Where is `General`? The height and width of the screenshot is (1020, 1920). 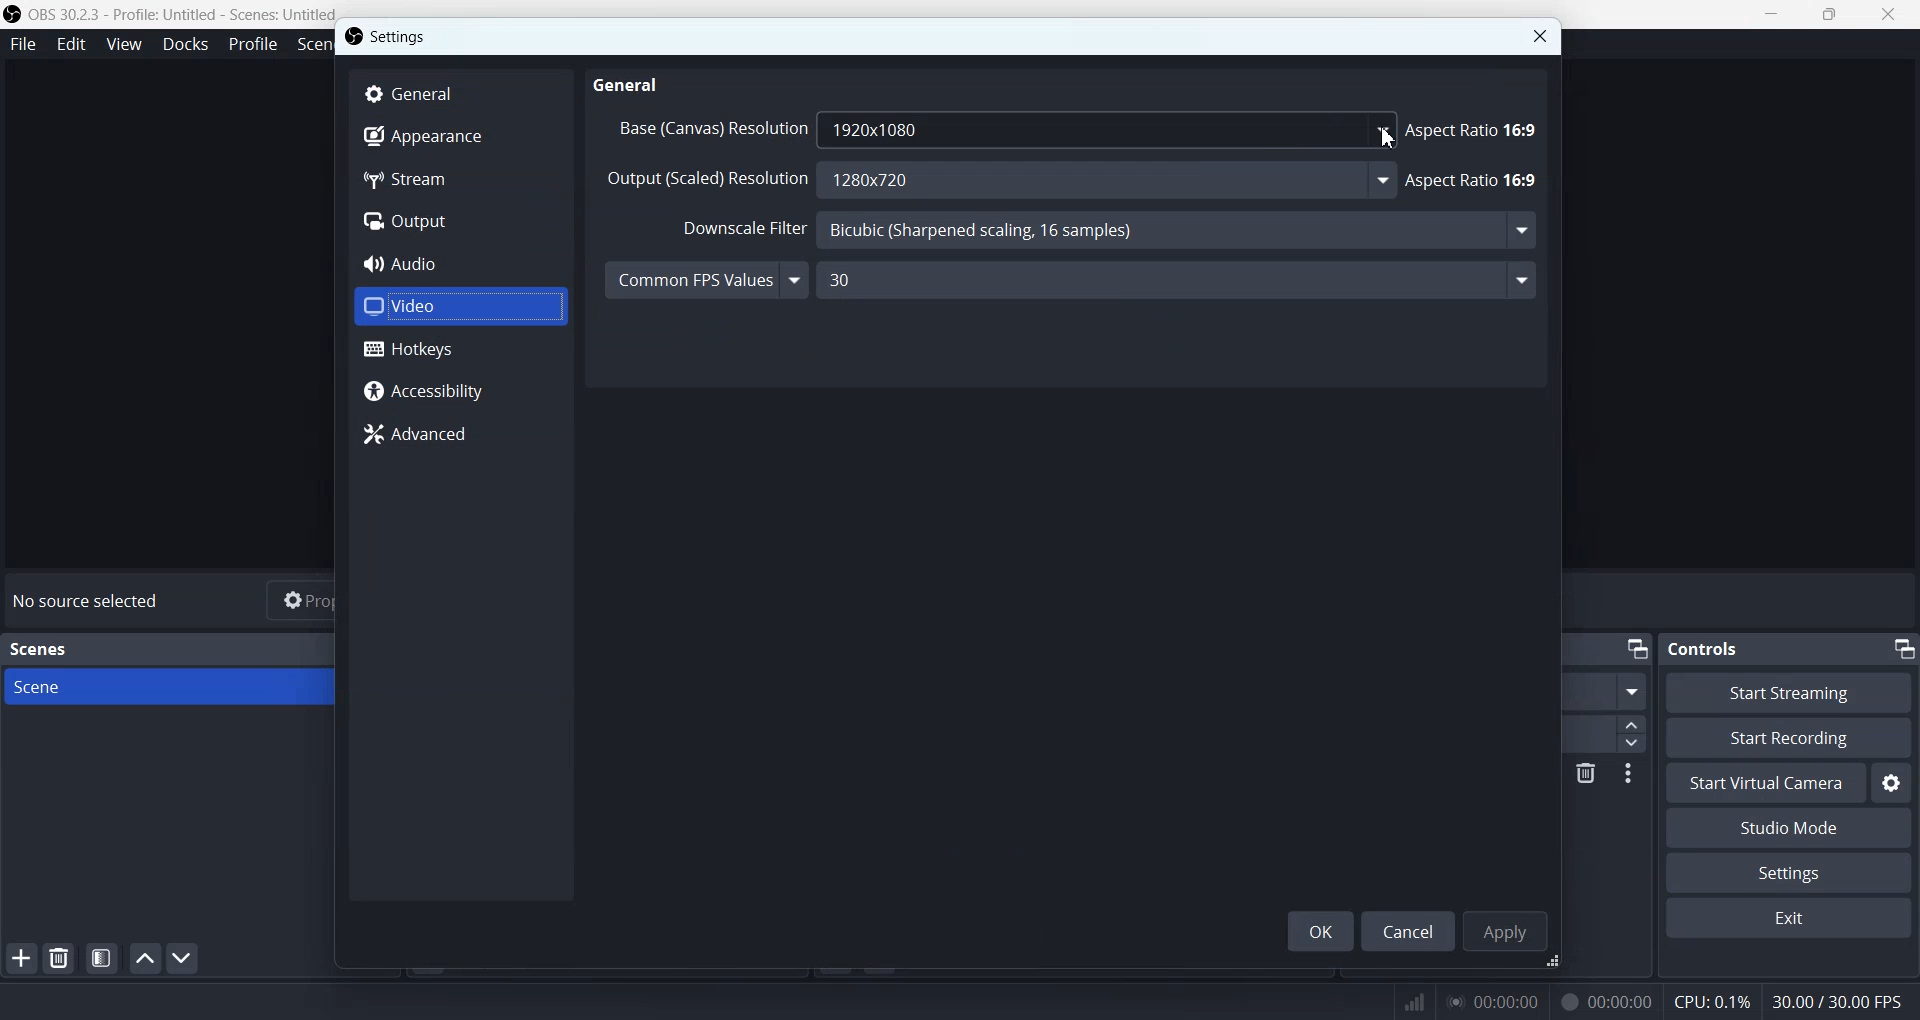 General is located at coordinates (628, 86).